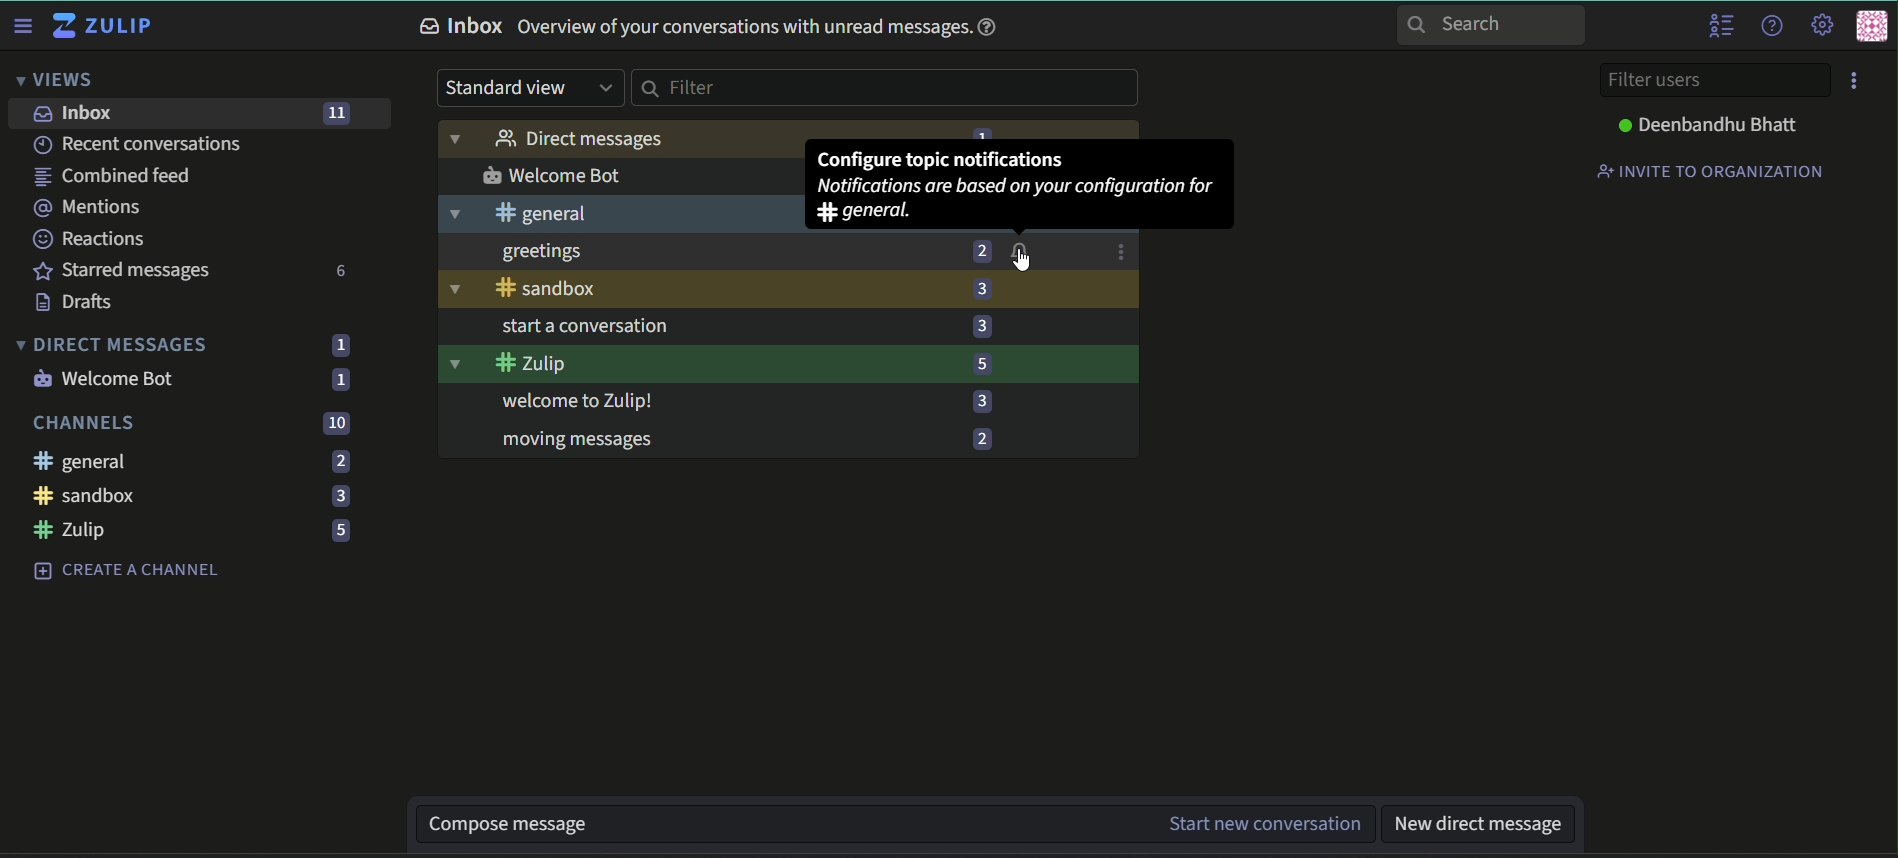 The width and height of the screenshot is (1898, 858). I want to click on number, so click(337, 113).